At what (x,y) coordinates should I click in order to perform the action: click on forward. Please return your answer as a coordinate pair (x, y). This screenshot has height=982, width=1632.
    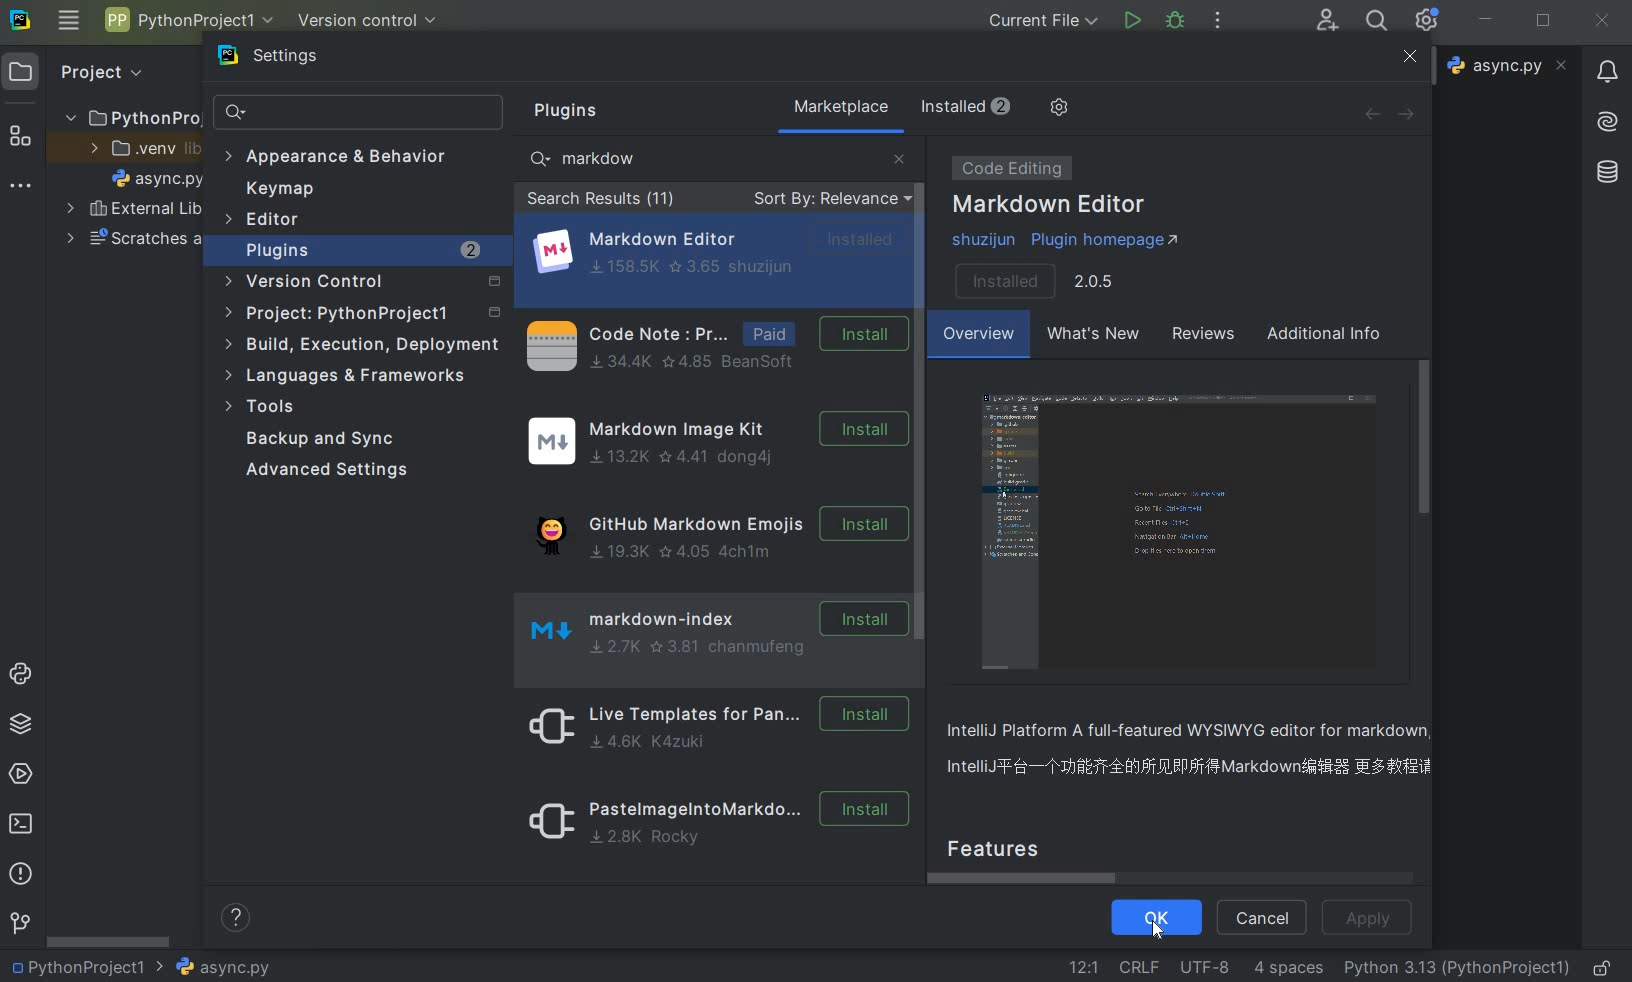
    Looking at the image, I should click on (1412, 114).